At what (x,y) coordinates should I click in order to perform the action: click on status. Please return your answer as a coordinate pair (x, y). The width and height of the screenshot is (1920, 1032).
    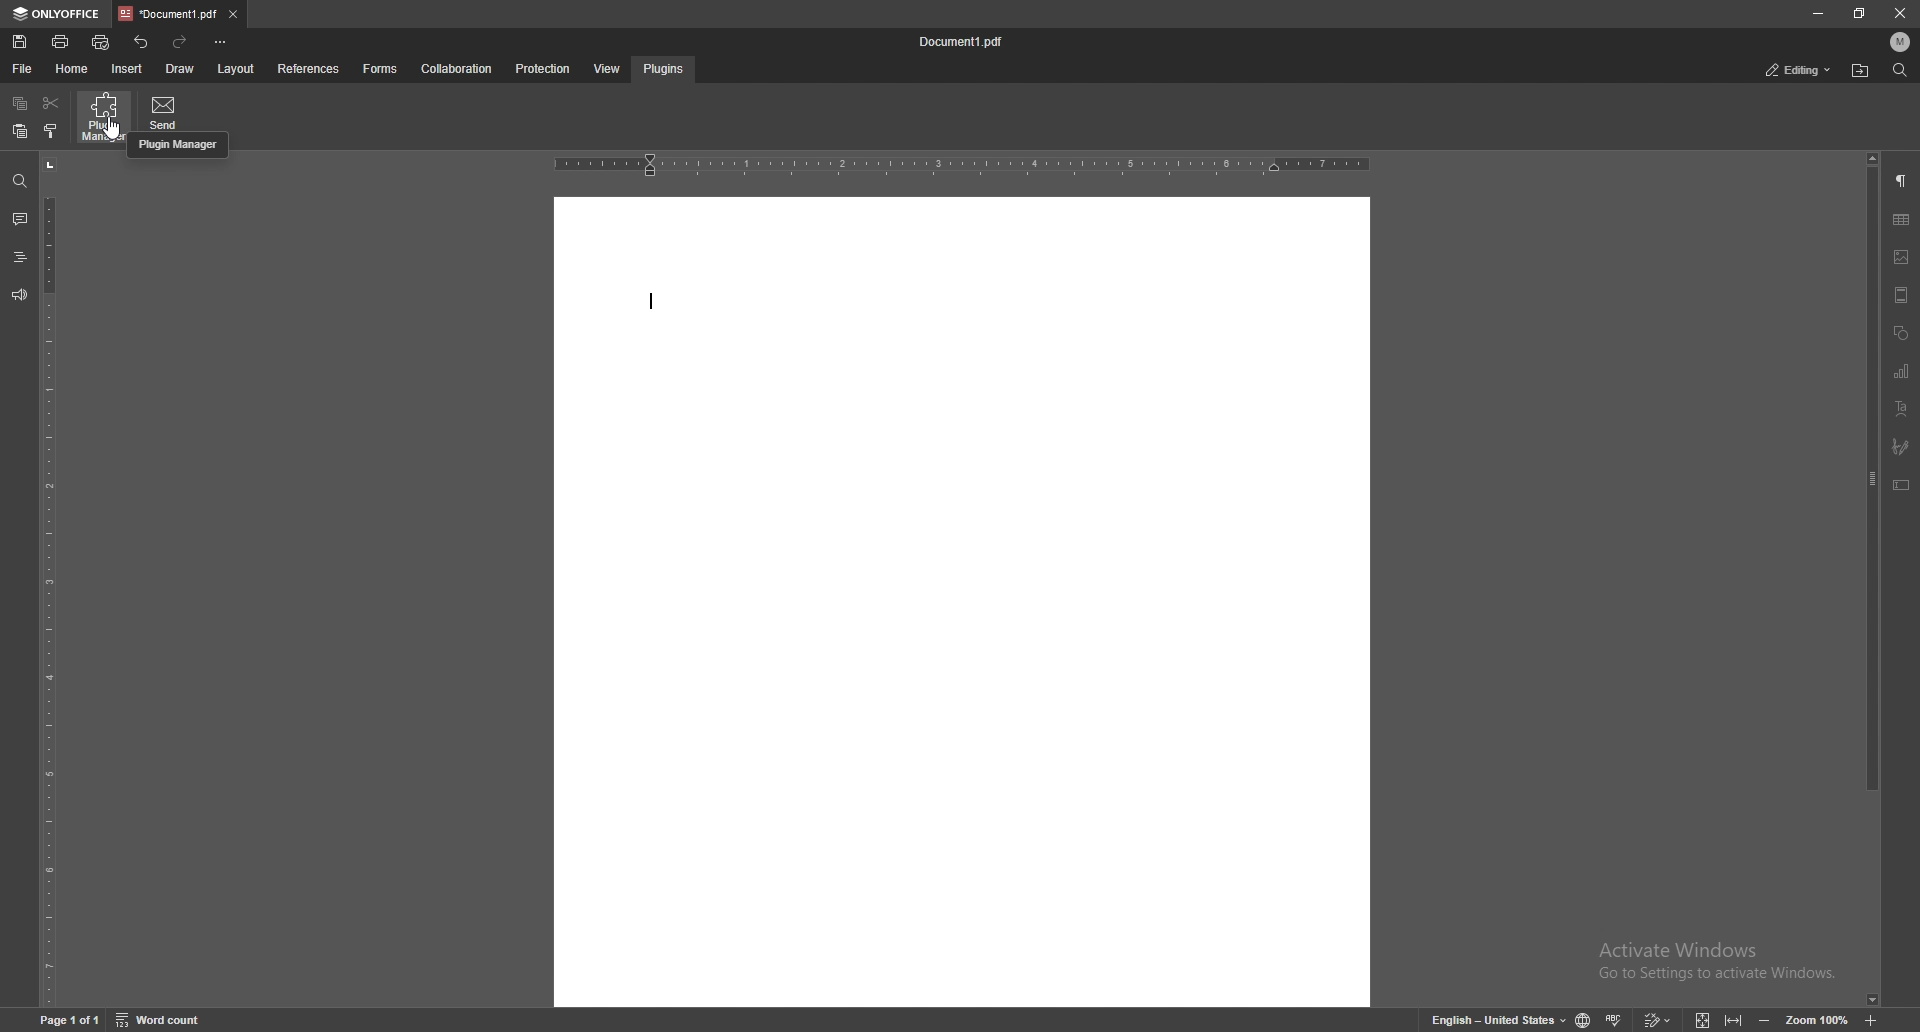
    Looking at the image, I should click on (1800, 69).